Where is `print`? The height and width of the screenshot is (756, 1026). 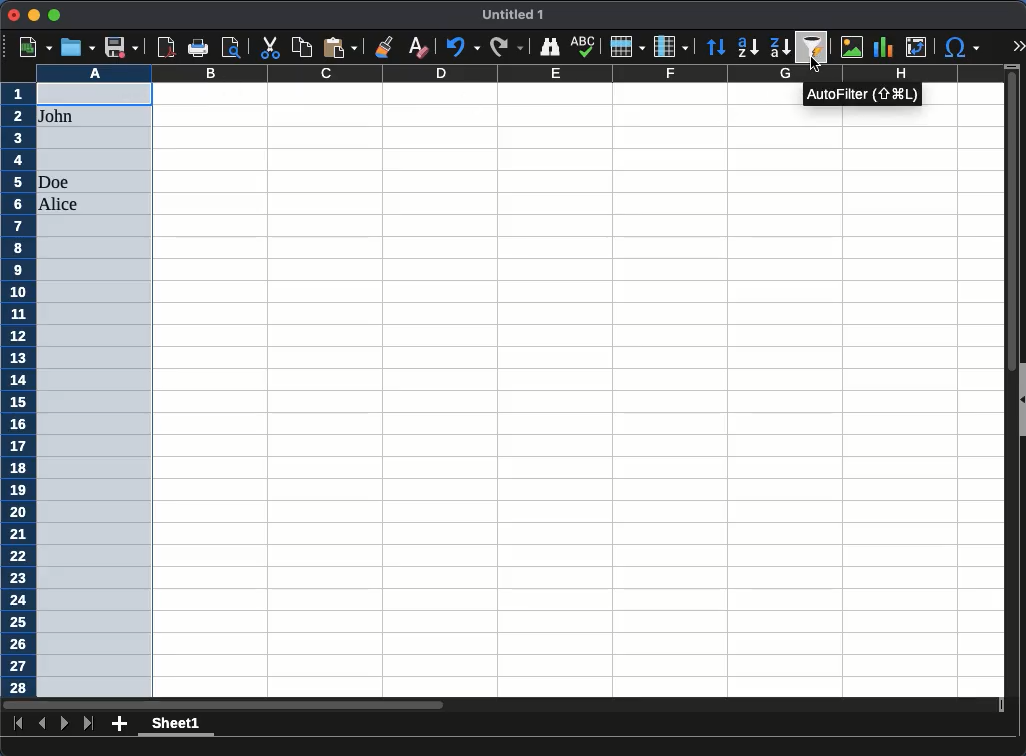
print is located at coordinates (198, 48).